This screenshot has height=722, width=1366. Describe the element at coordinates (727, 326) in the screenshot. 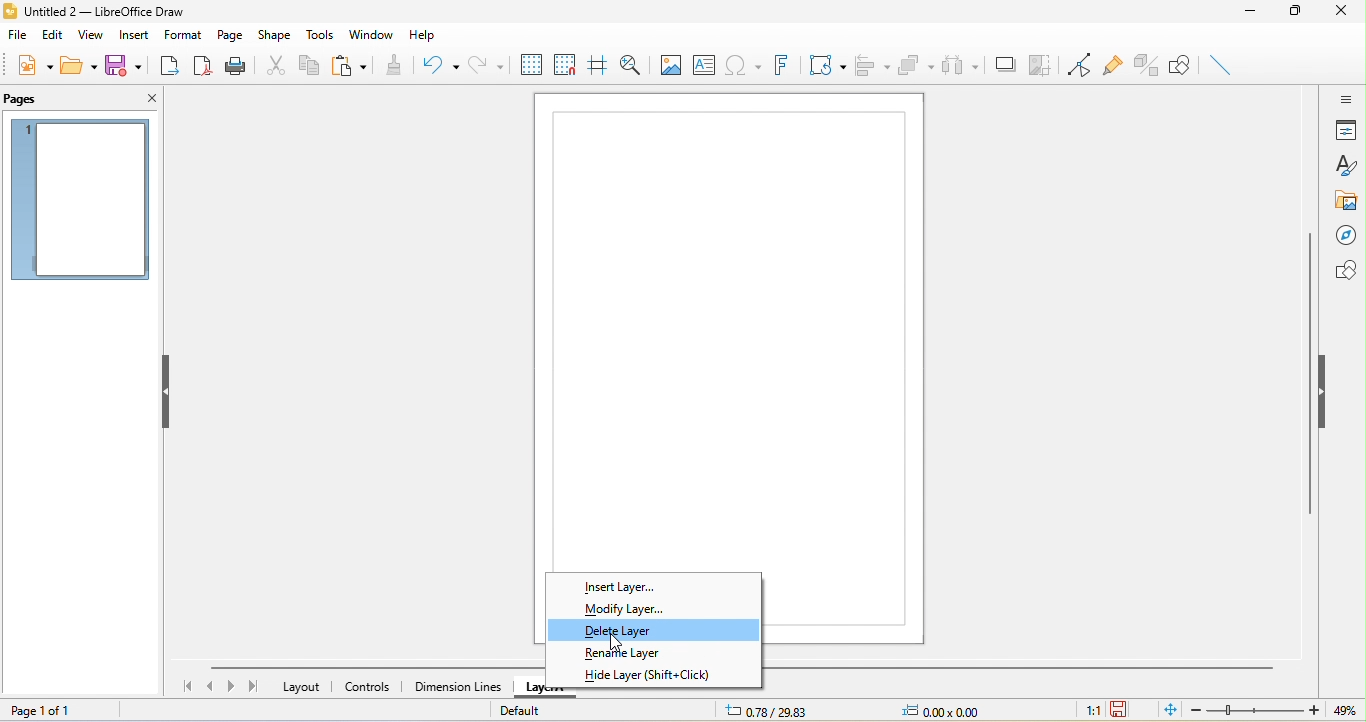

I see `page 1 canvas` at that location.